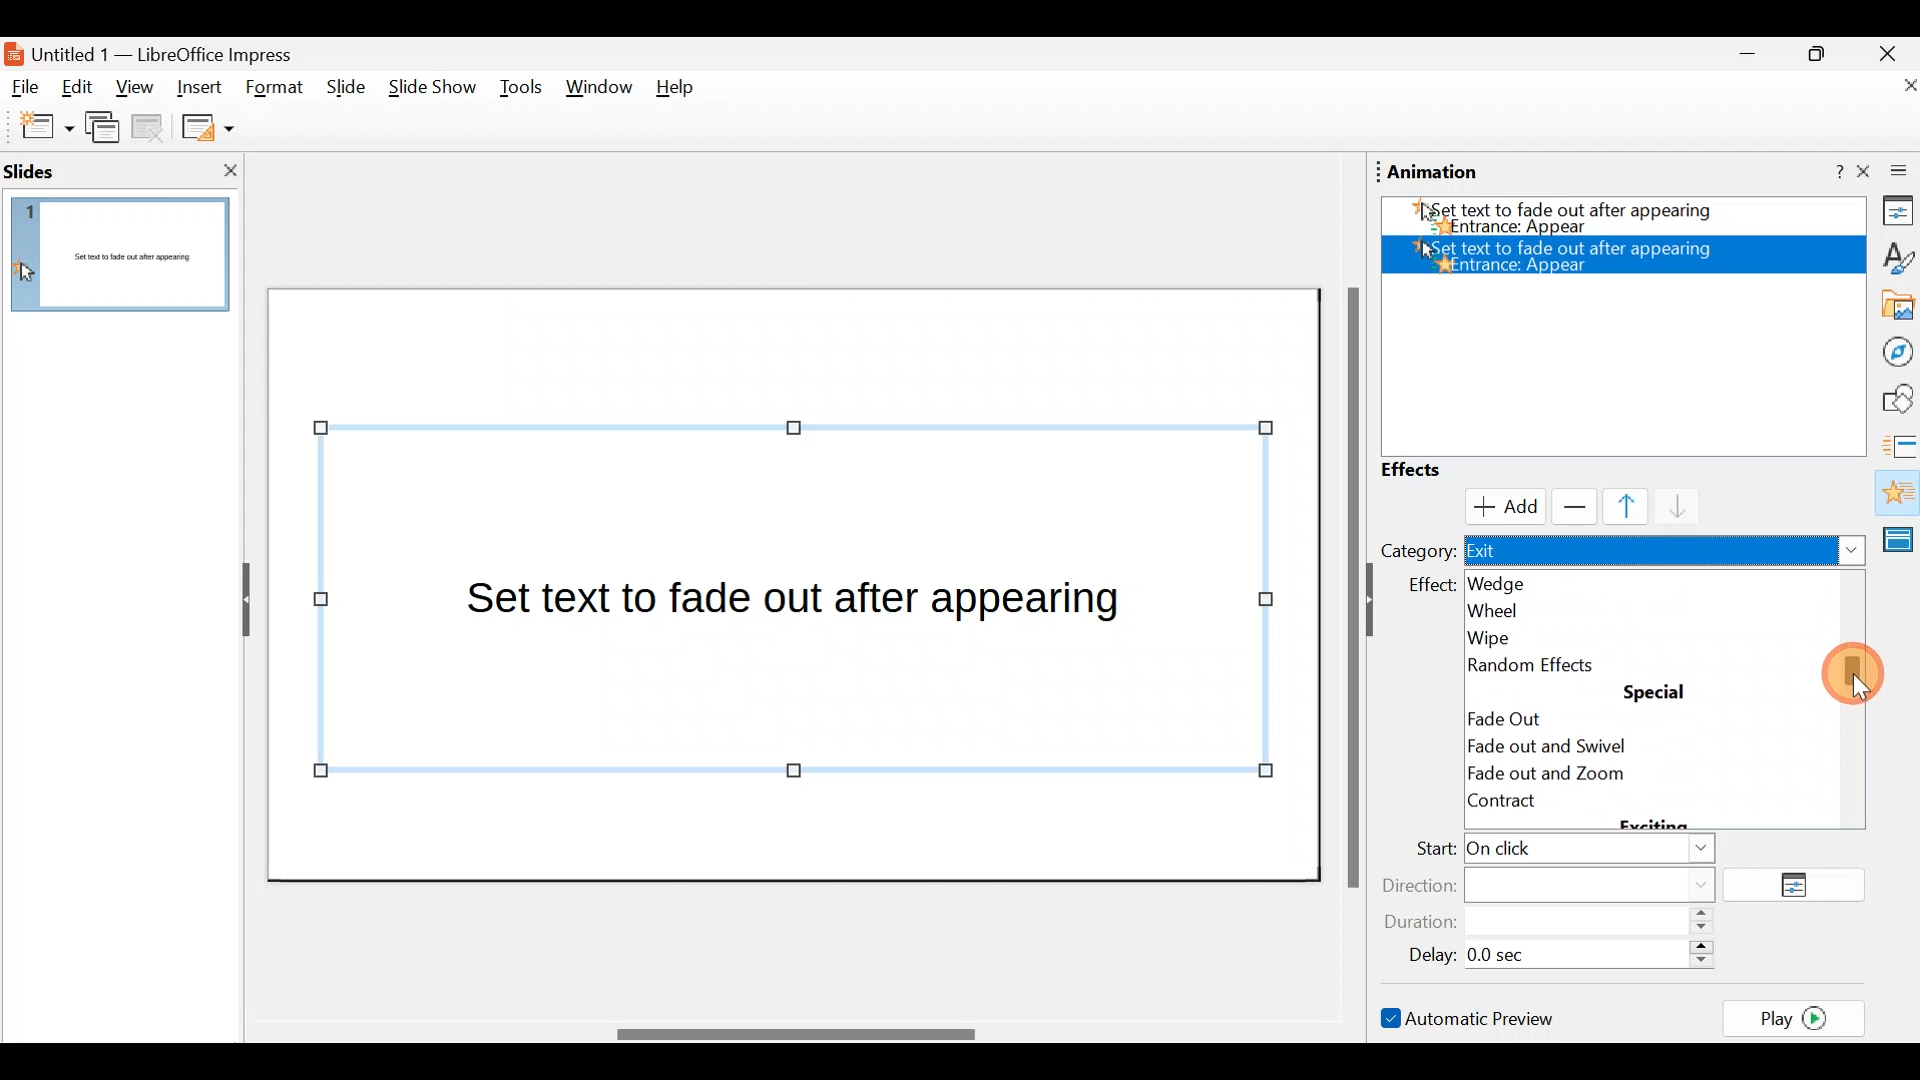 The width and height of the screenshot is (1920, 1080). What do you see at coordinates (1669, 508) in the screenshot?
I see `Move down` at bounding box center [1669, 508].